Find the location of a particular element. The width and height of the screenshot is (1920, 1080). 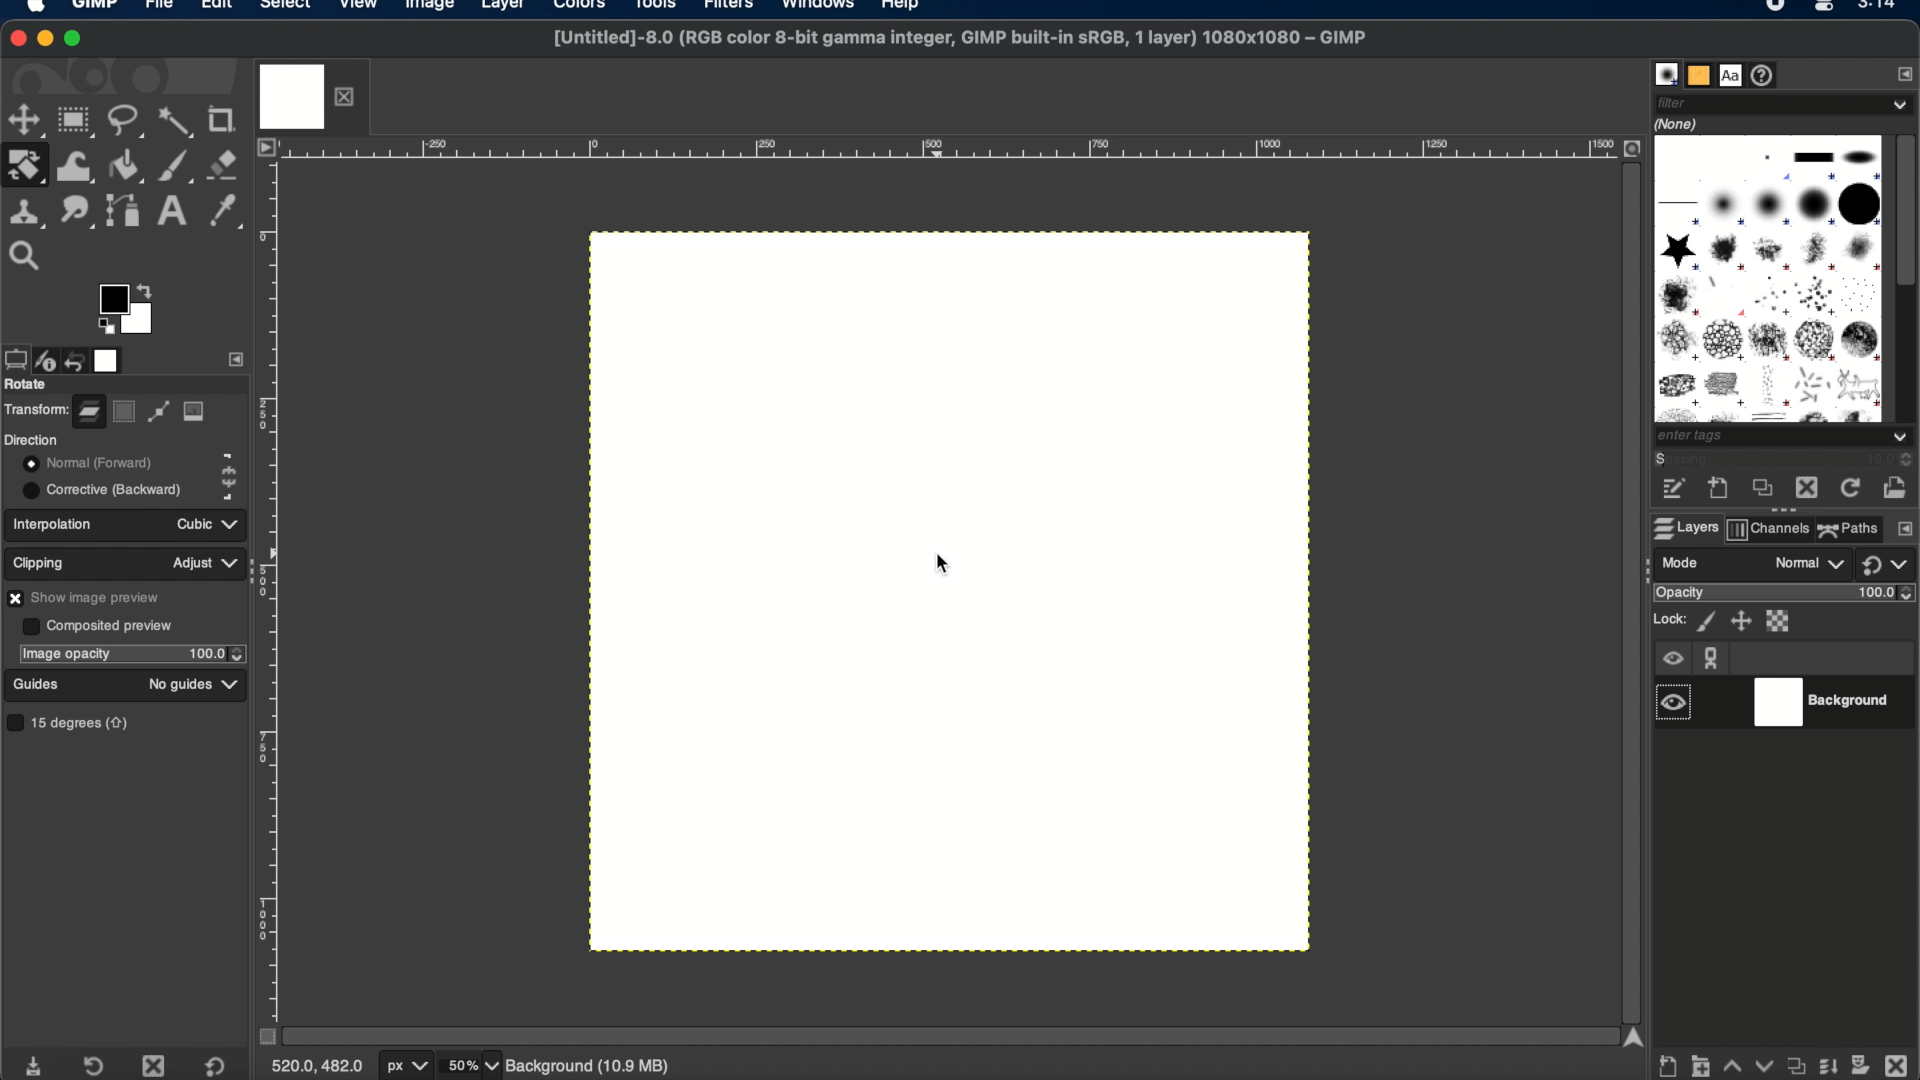

undo history is located at coordinates (77, 357).